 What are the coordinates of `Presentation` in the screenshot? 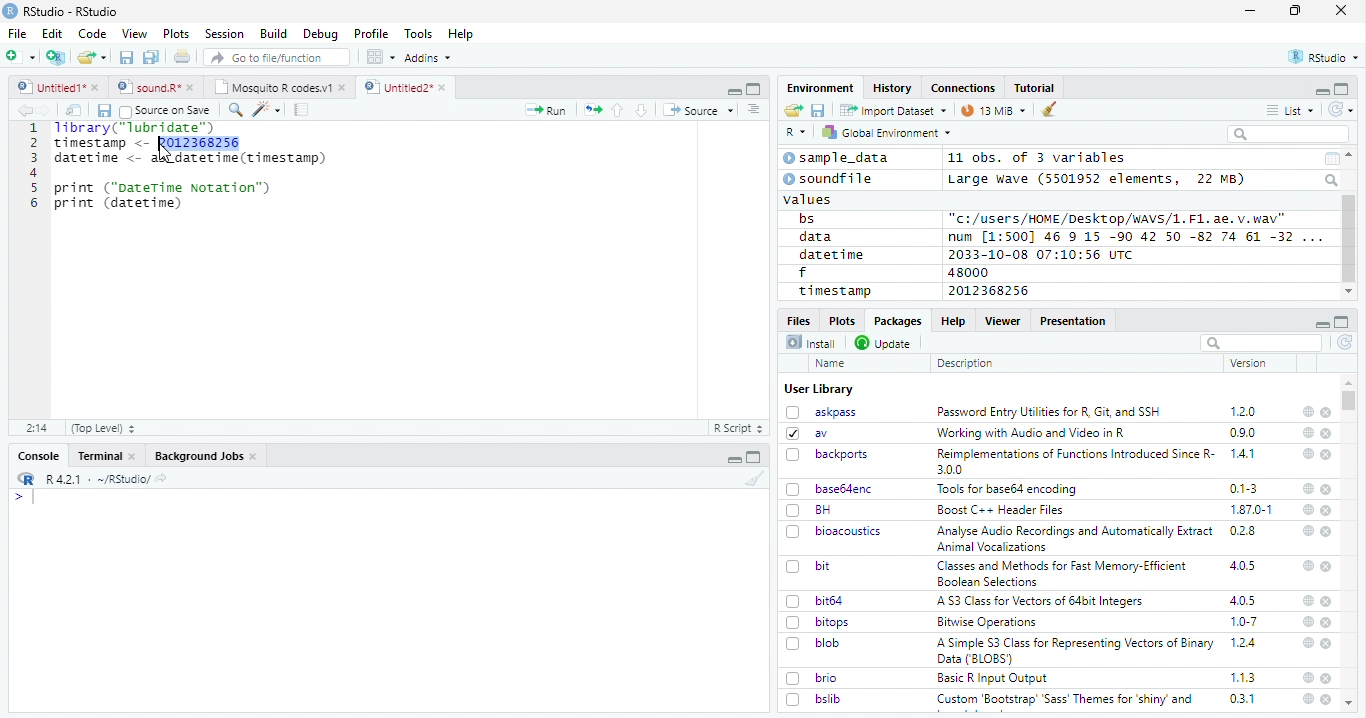 It's located at (1074, 321).